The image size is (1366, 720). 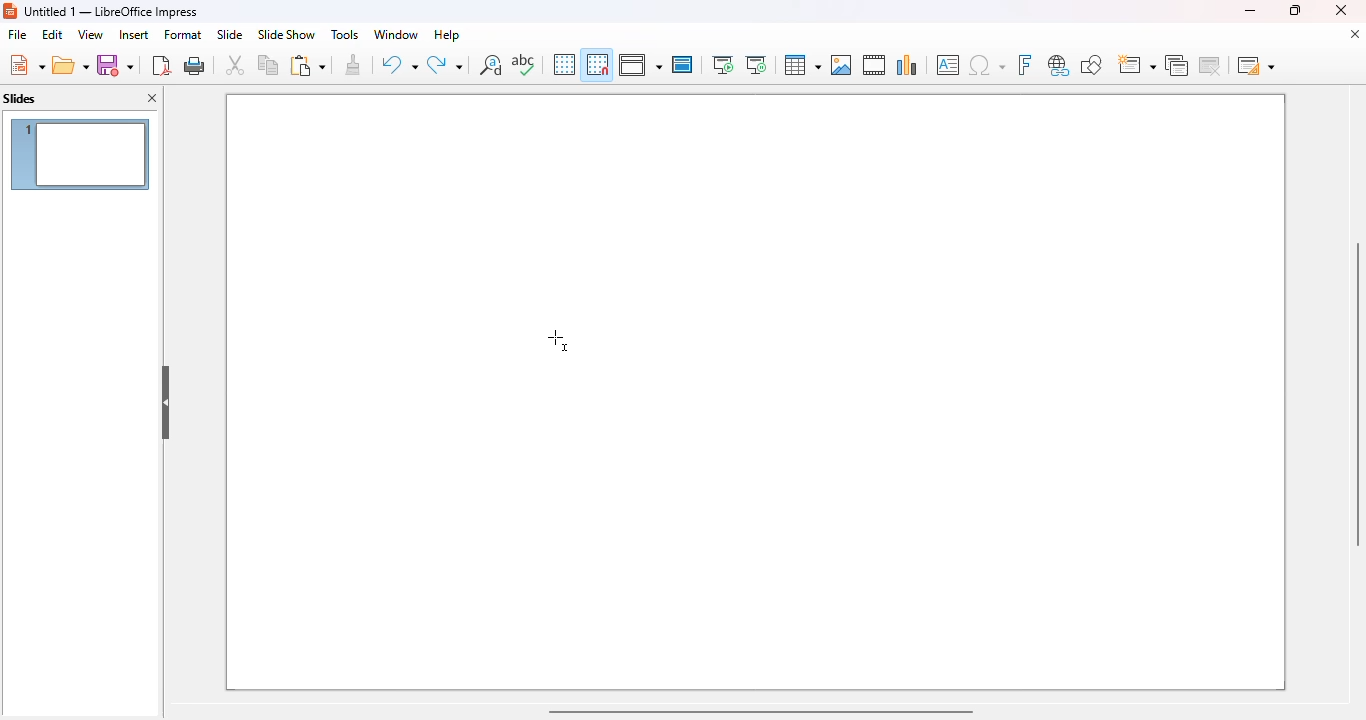 What do you see at coordinates (558, 340) in the screenshot?
I see `mouse down` at bounding box center [558, 340].